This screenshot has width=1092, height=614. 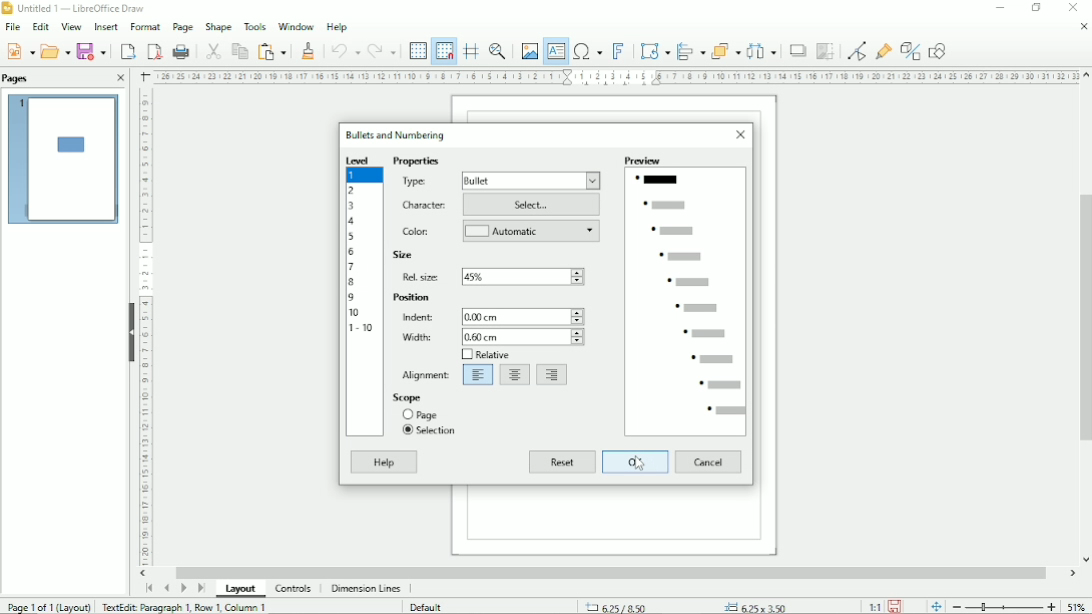 I want to click on Copy, so click(x=238, y=50).